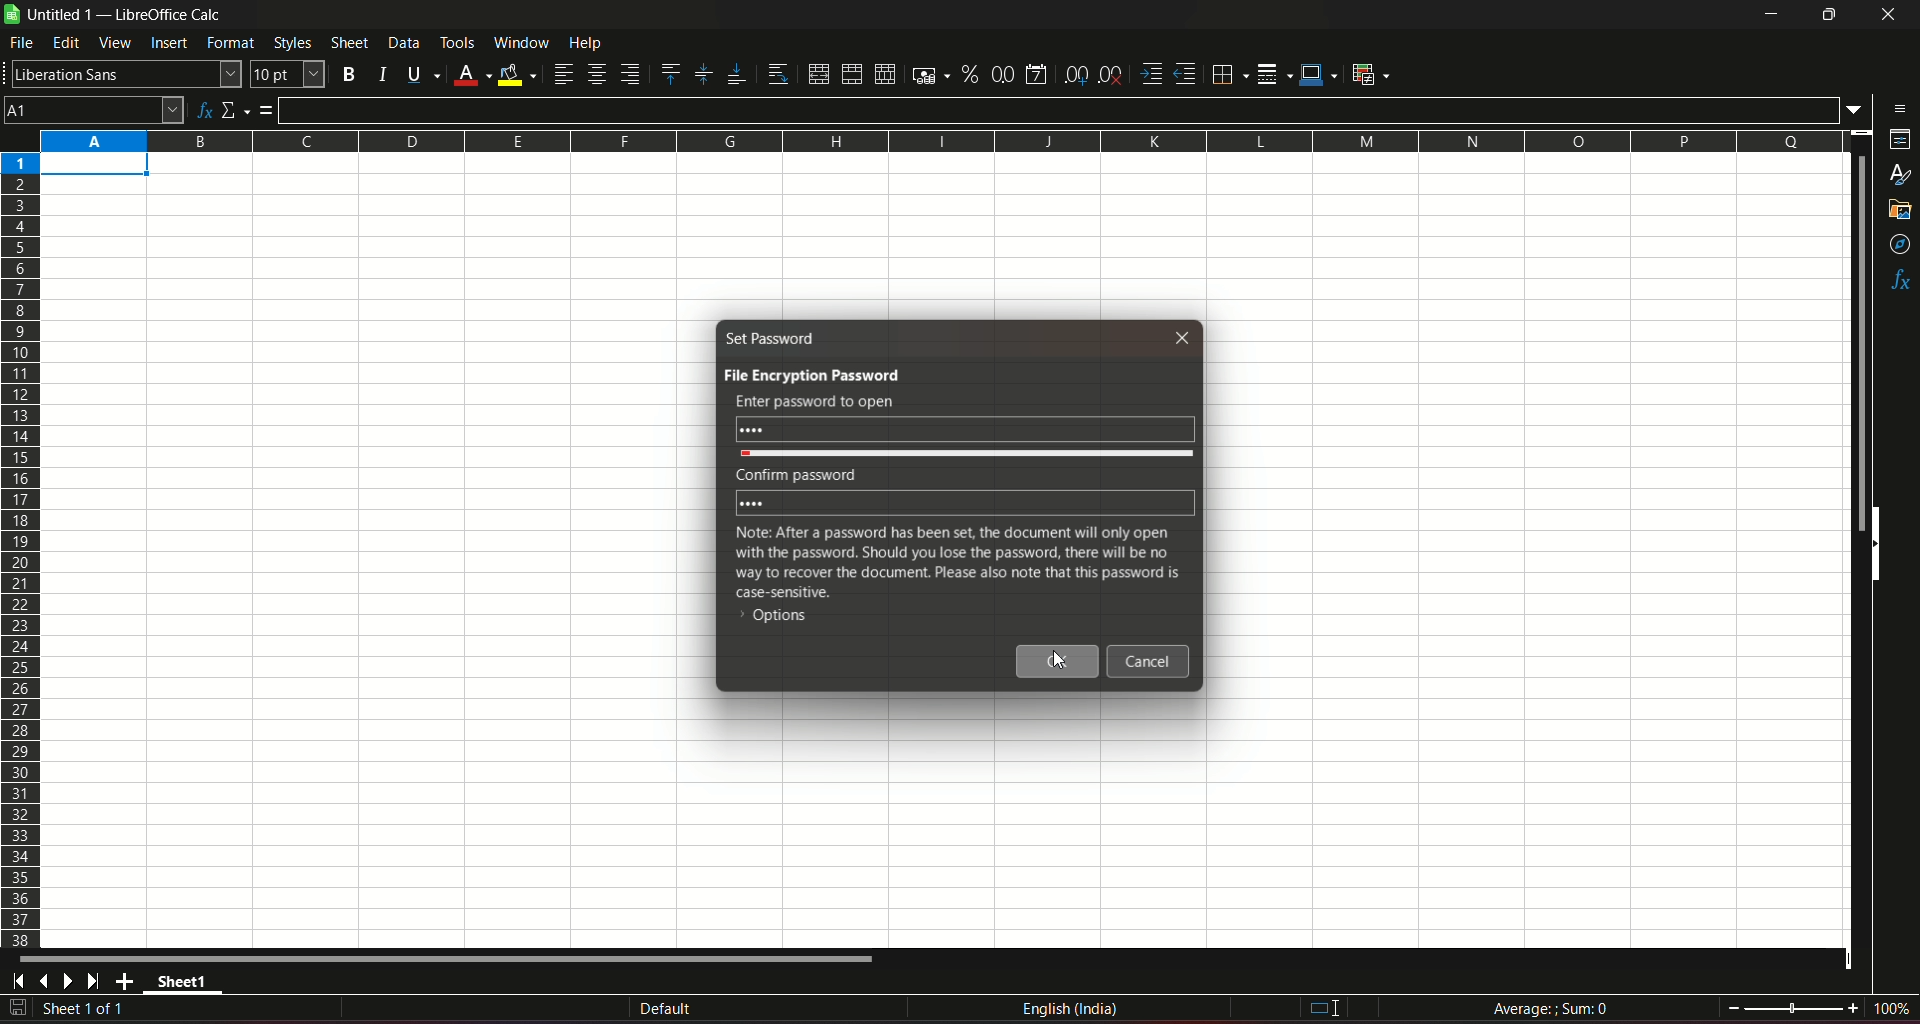 This screenshot has height=1024, width=1920. What do you see at coordinates (702, 74) in the screenshot?
I see `center vertically` at bounding box center [702, 74].